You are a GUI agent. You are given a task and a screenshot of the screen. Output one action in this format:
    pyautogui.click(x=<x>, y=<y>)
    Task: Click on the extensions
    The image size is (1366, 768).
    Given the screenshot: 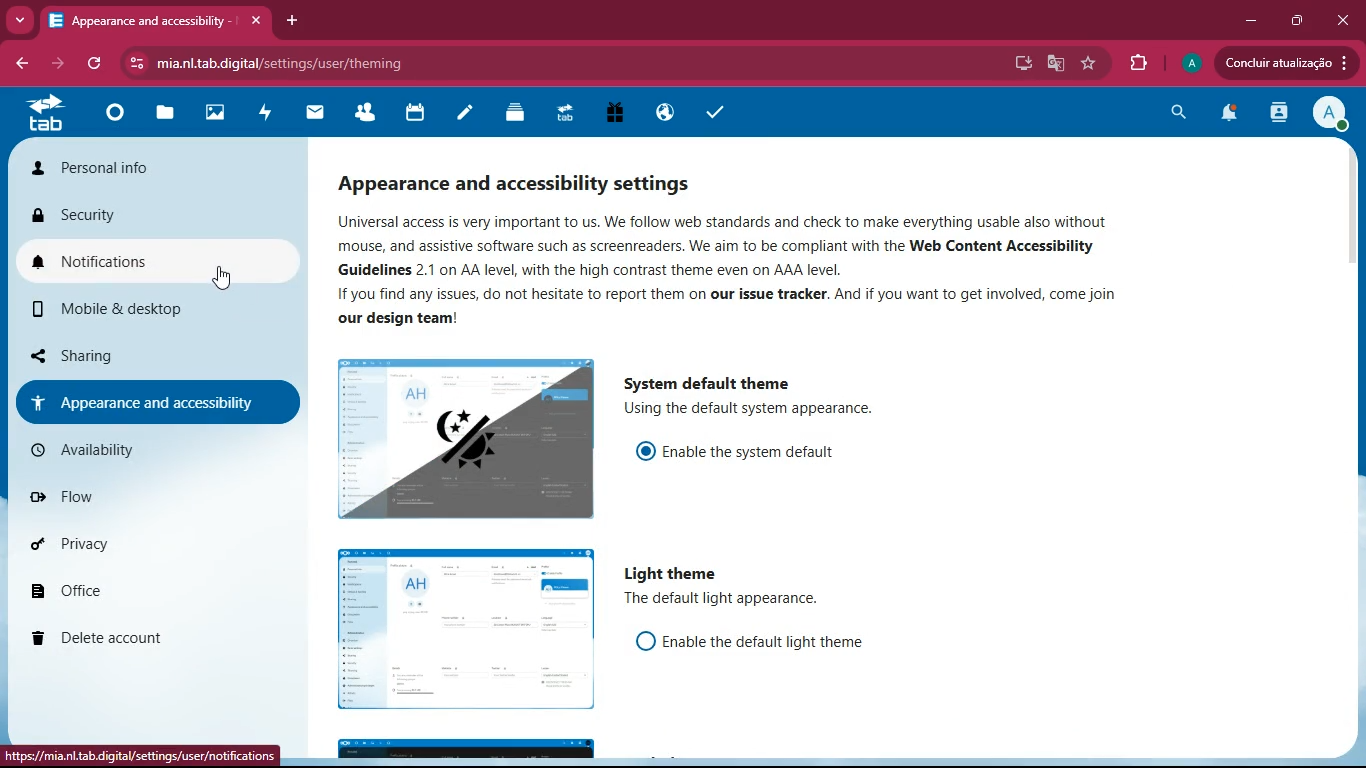 What is the action you would take?
    pyautogui.click(x=1140, y=63)
    